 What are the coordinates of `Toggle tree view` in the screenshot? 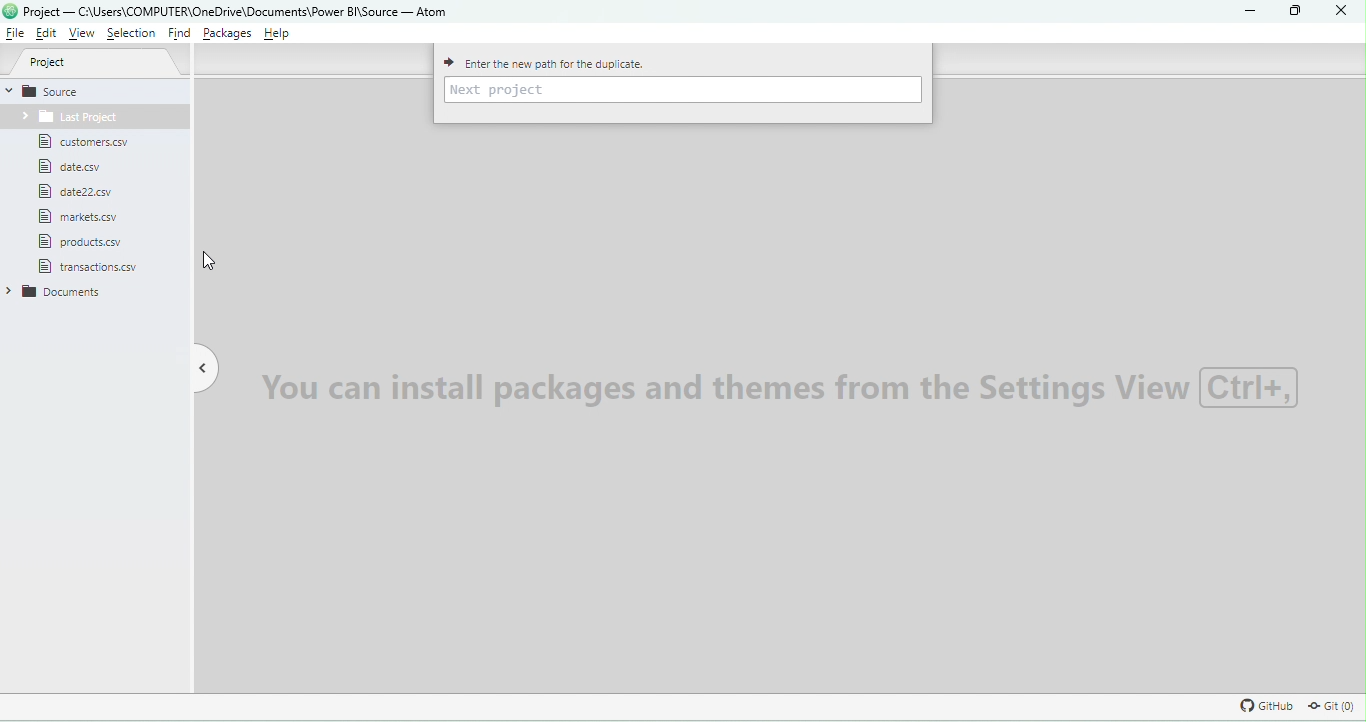 It's located at (202, 366).